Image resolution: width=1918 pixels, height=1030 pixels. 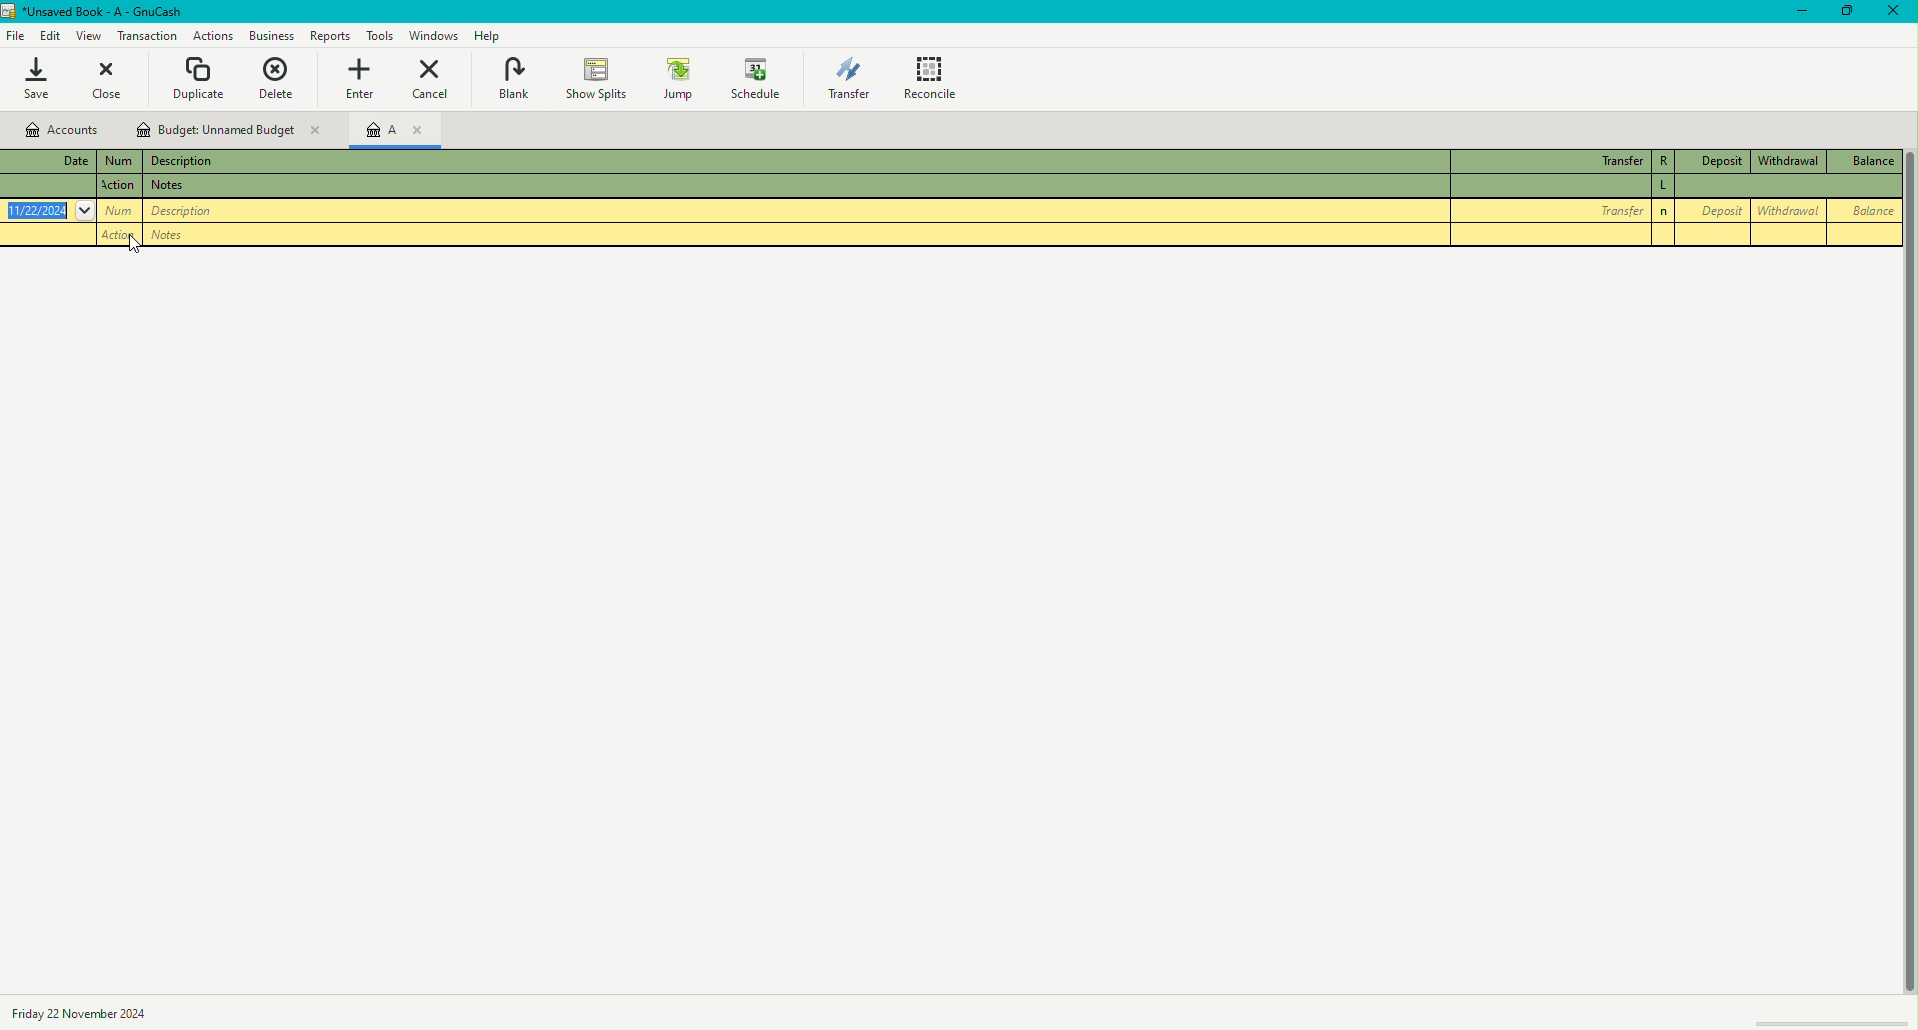 I want to click on Cancel, so click(x=428, y=78).